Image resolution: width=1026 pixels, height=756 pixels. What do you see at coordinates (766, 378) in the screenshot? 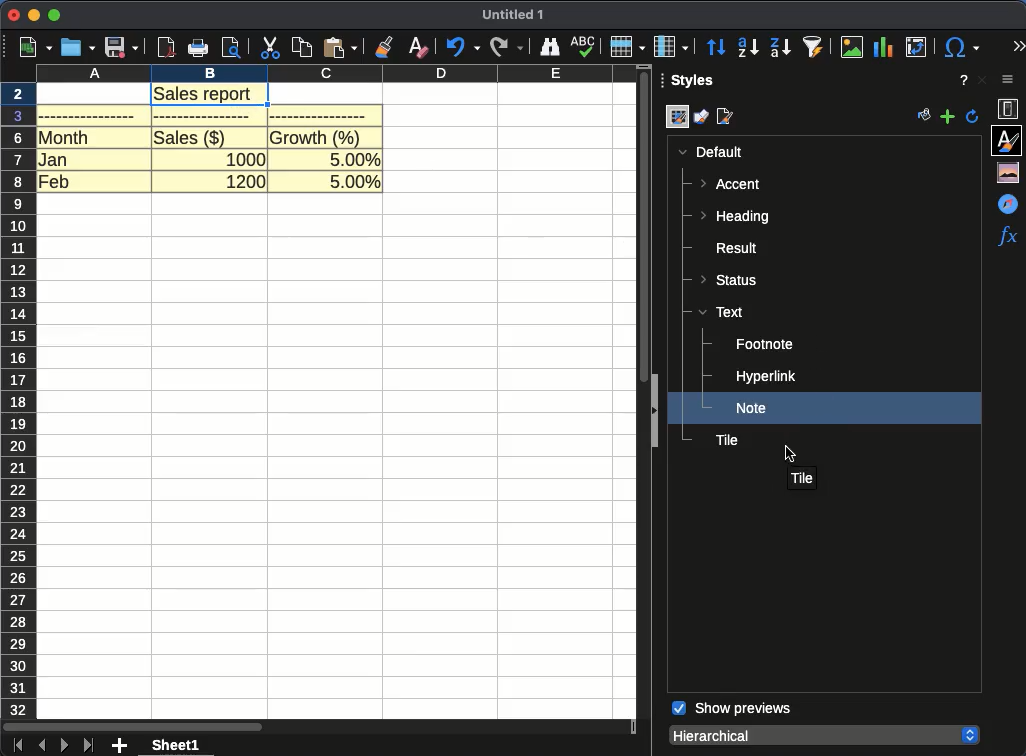
I see `hyperlink` at bounding box center [766, 378].